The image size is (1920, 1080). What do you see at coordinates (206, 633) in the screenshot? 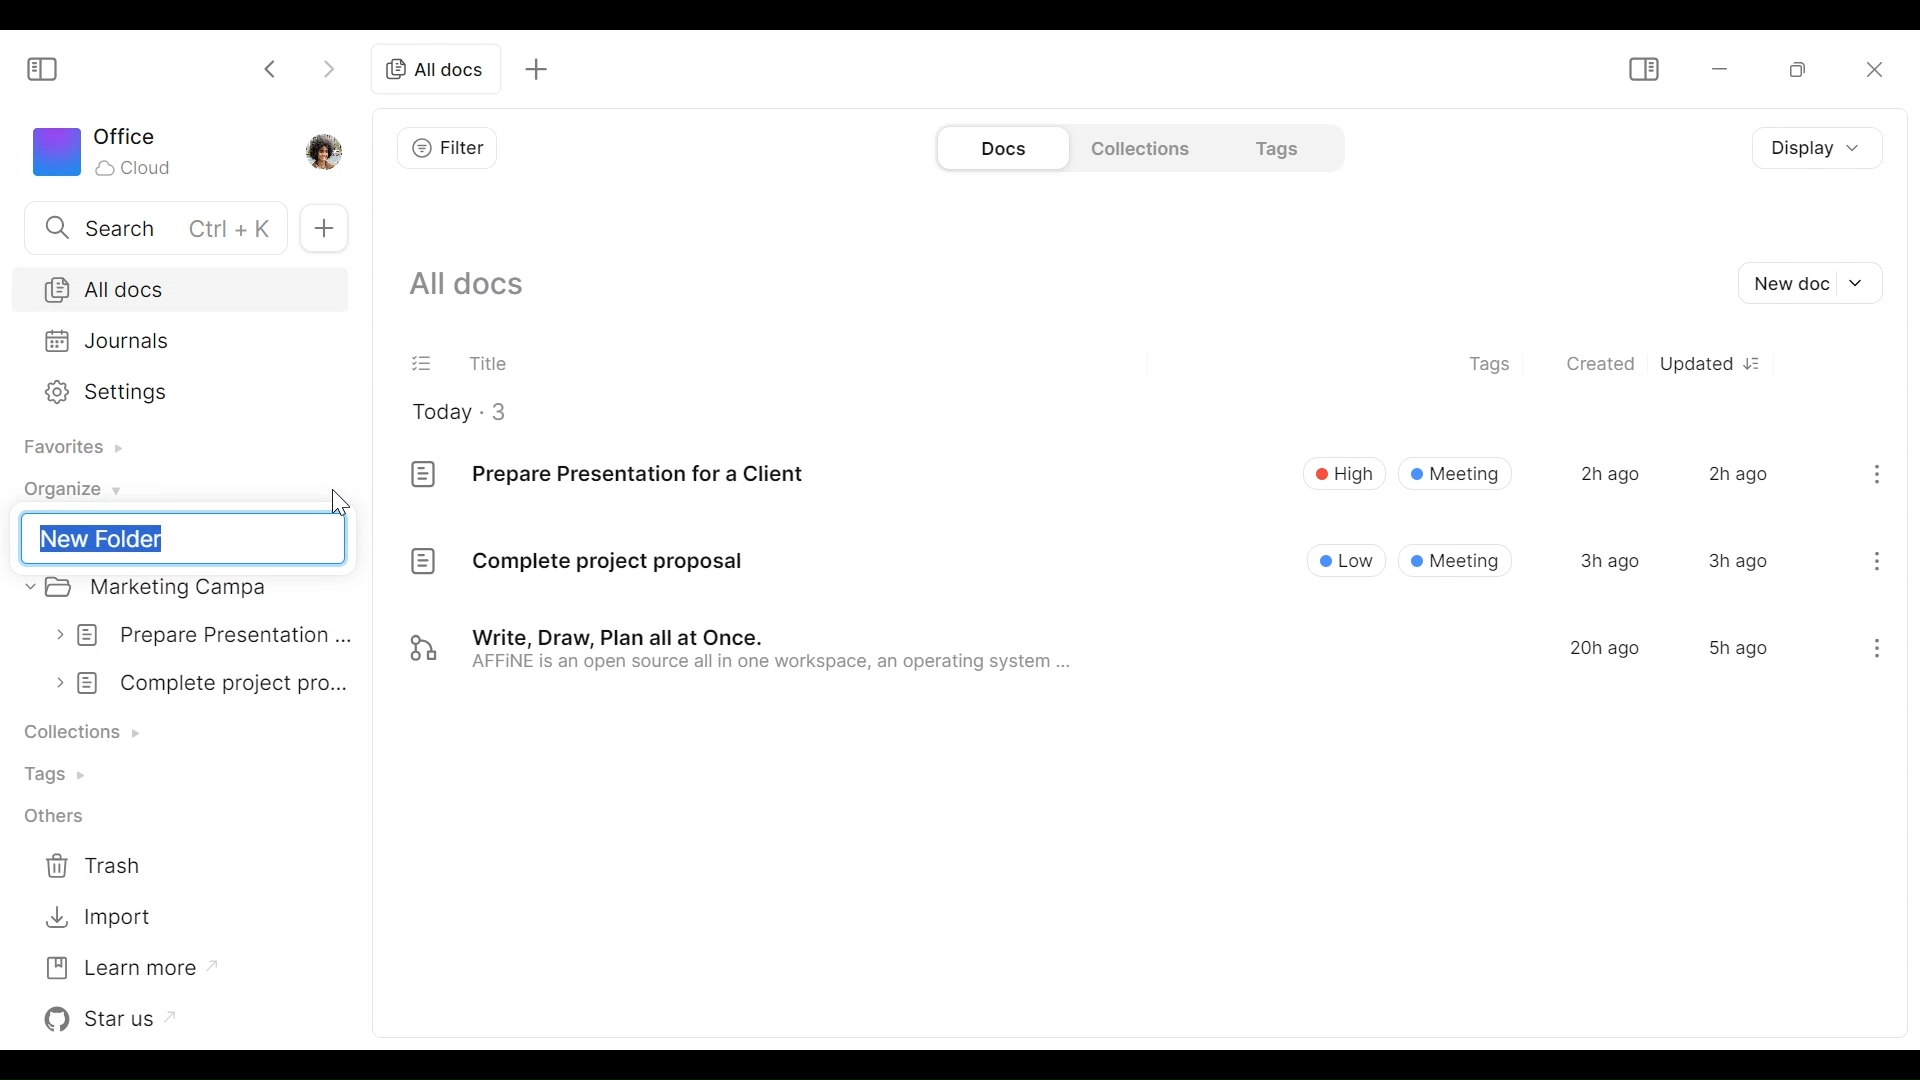
I see `prepare presentation` at bounding box center [206, 633].